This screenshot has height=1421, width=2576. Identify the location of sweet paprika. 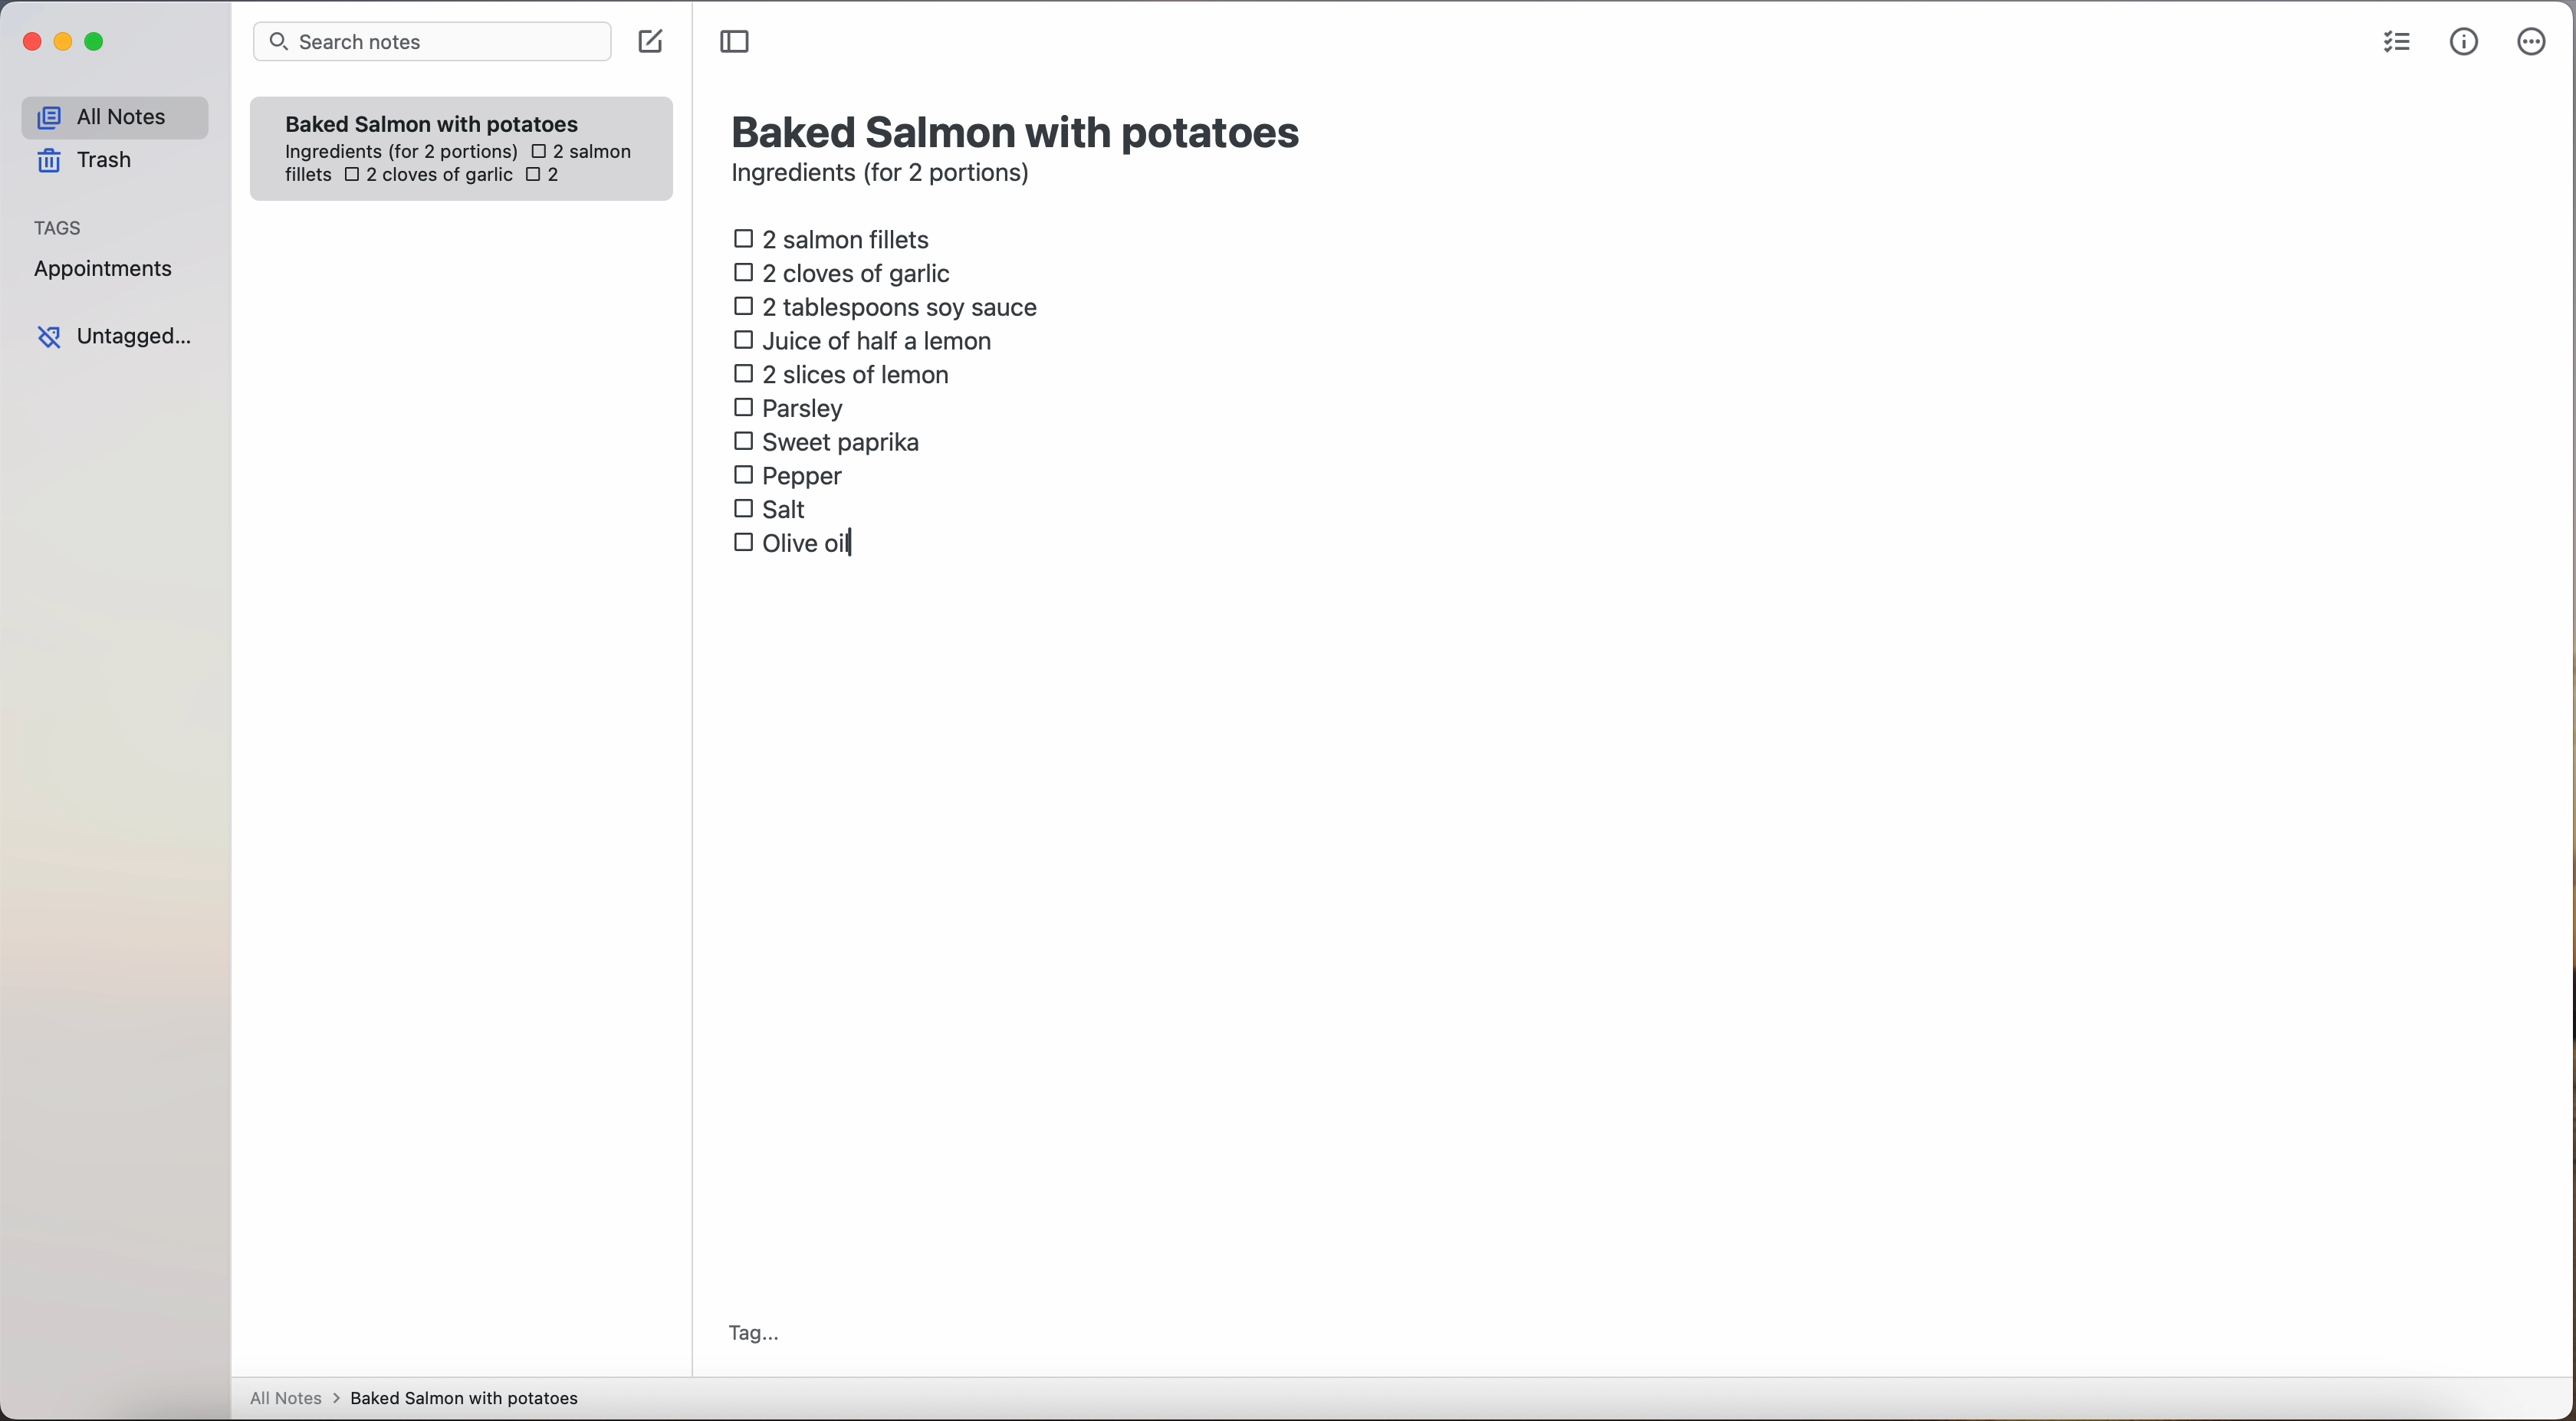
(831, 443).